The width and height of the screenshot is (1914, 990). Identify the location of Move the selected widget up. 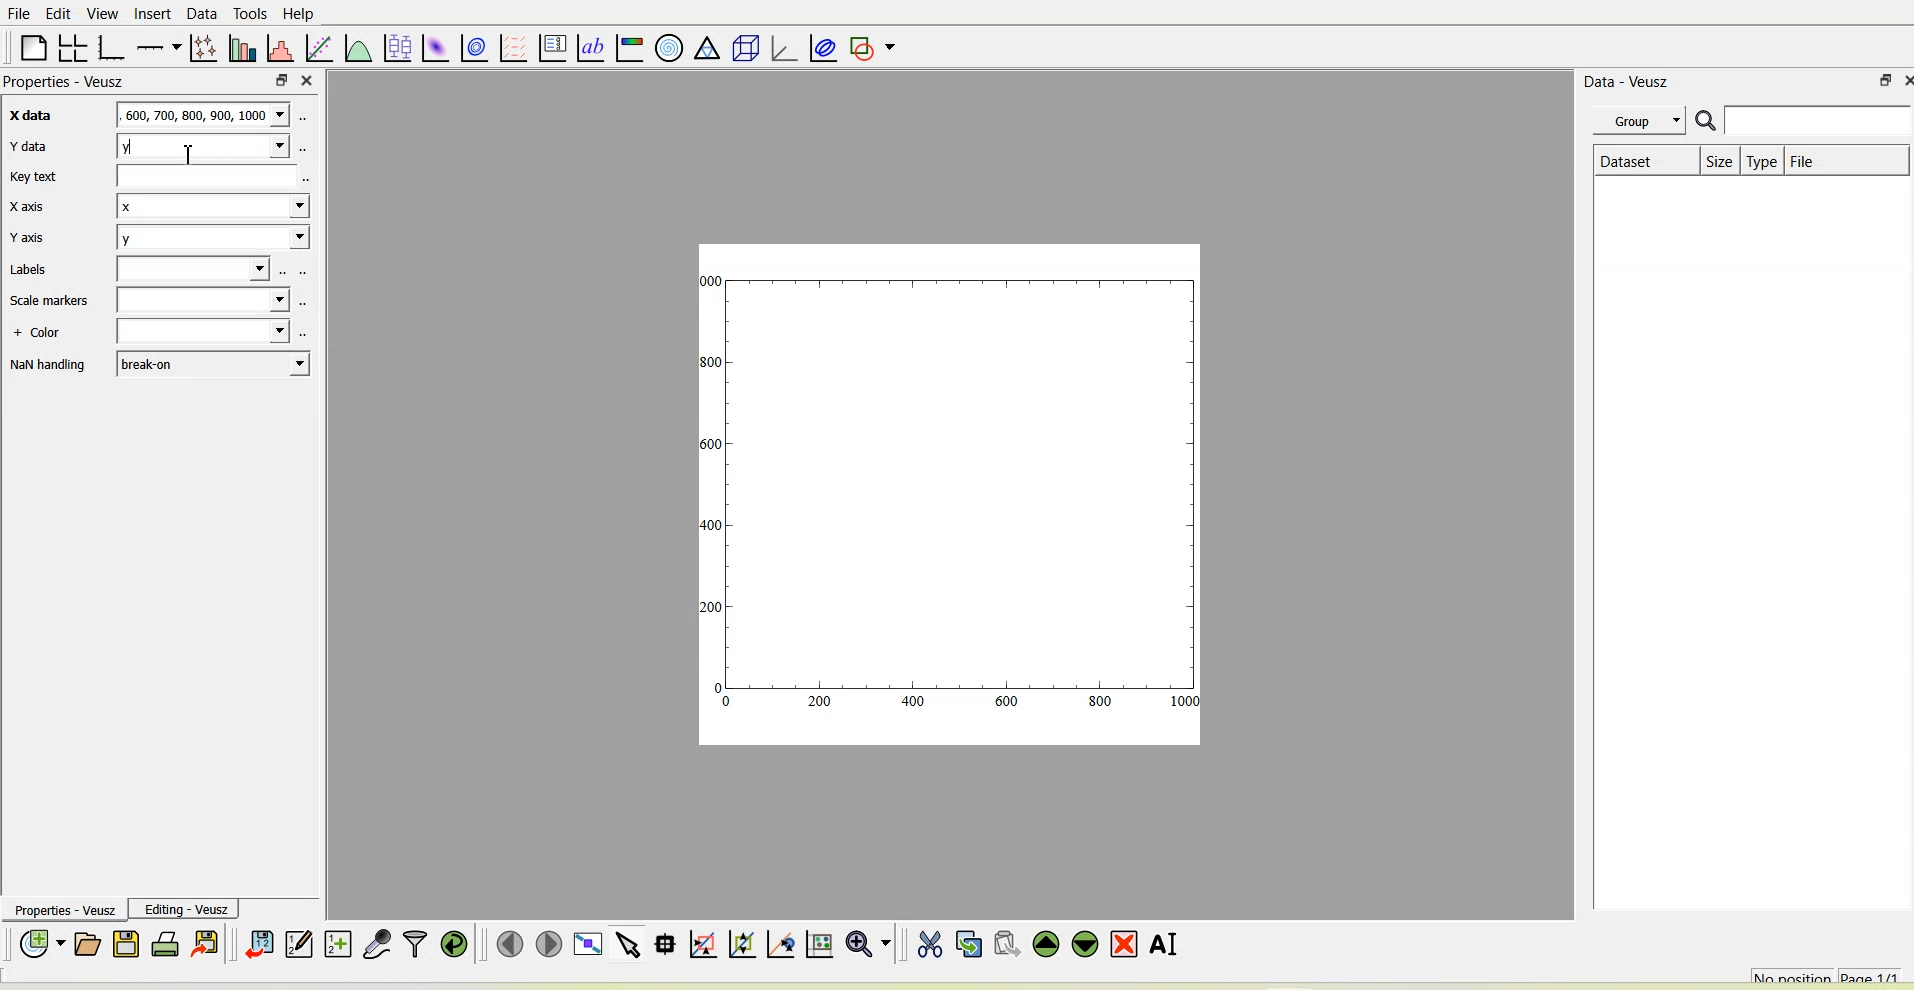
(1047, 944).